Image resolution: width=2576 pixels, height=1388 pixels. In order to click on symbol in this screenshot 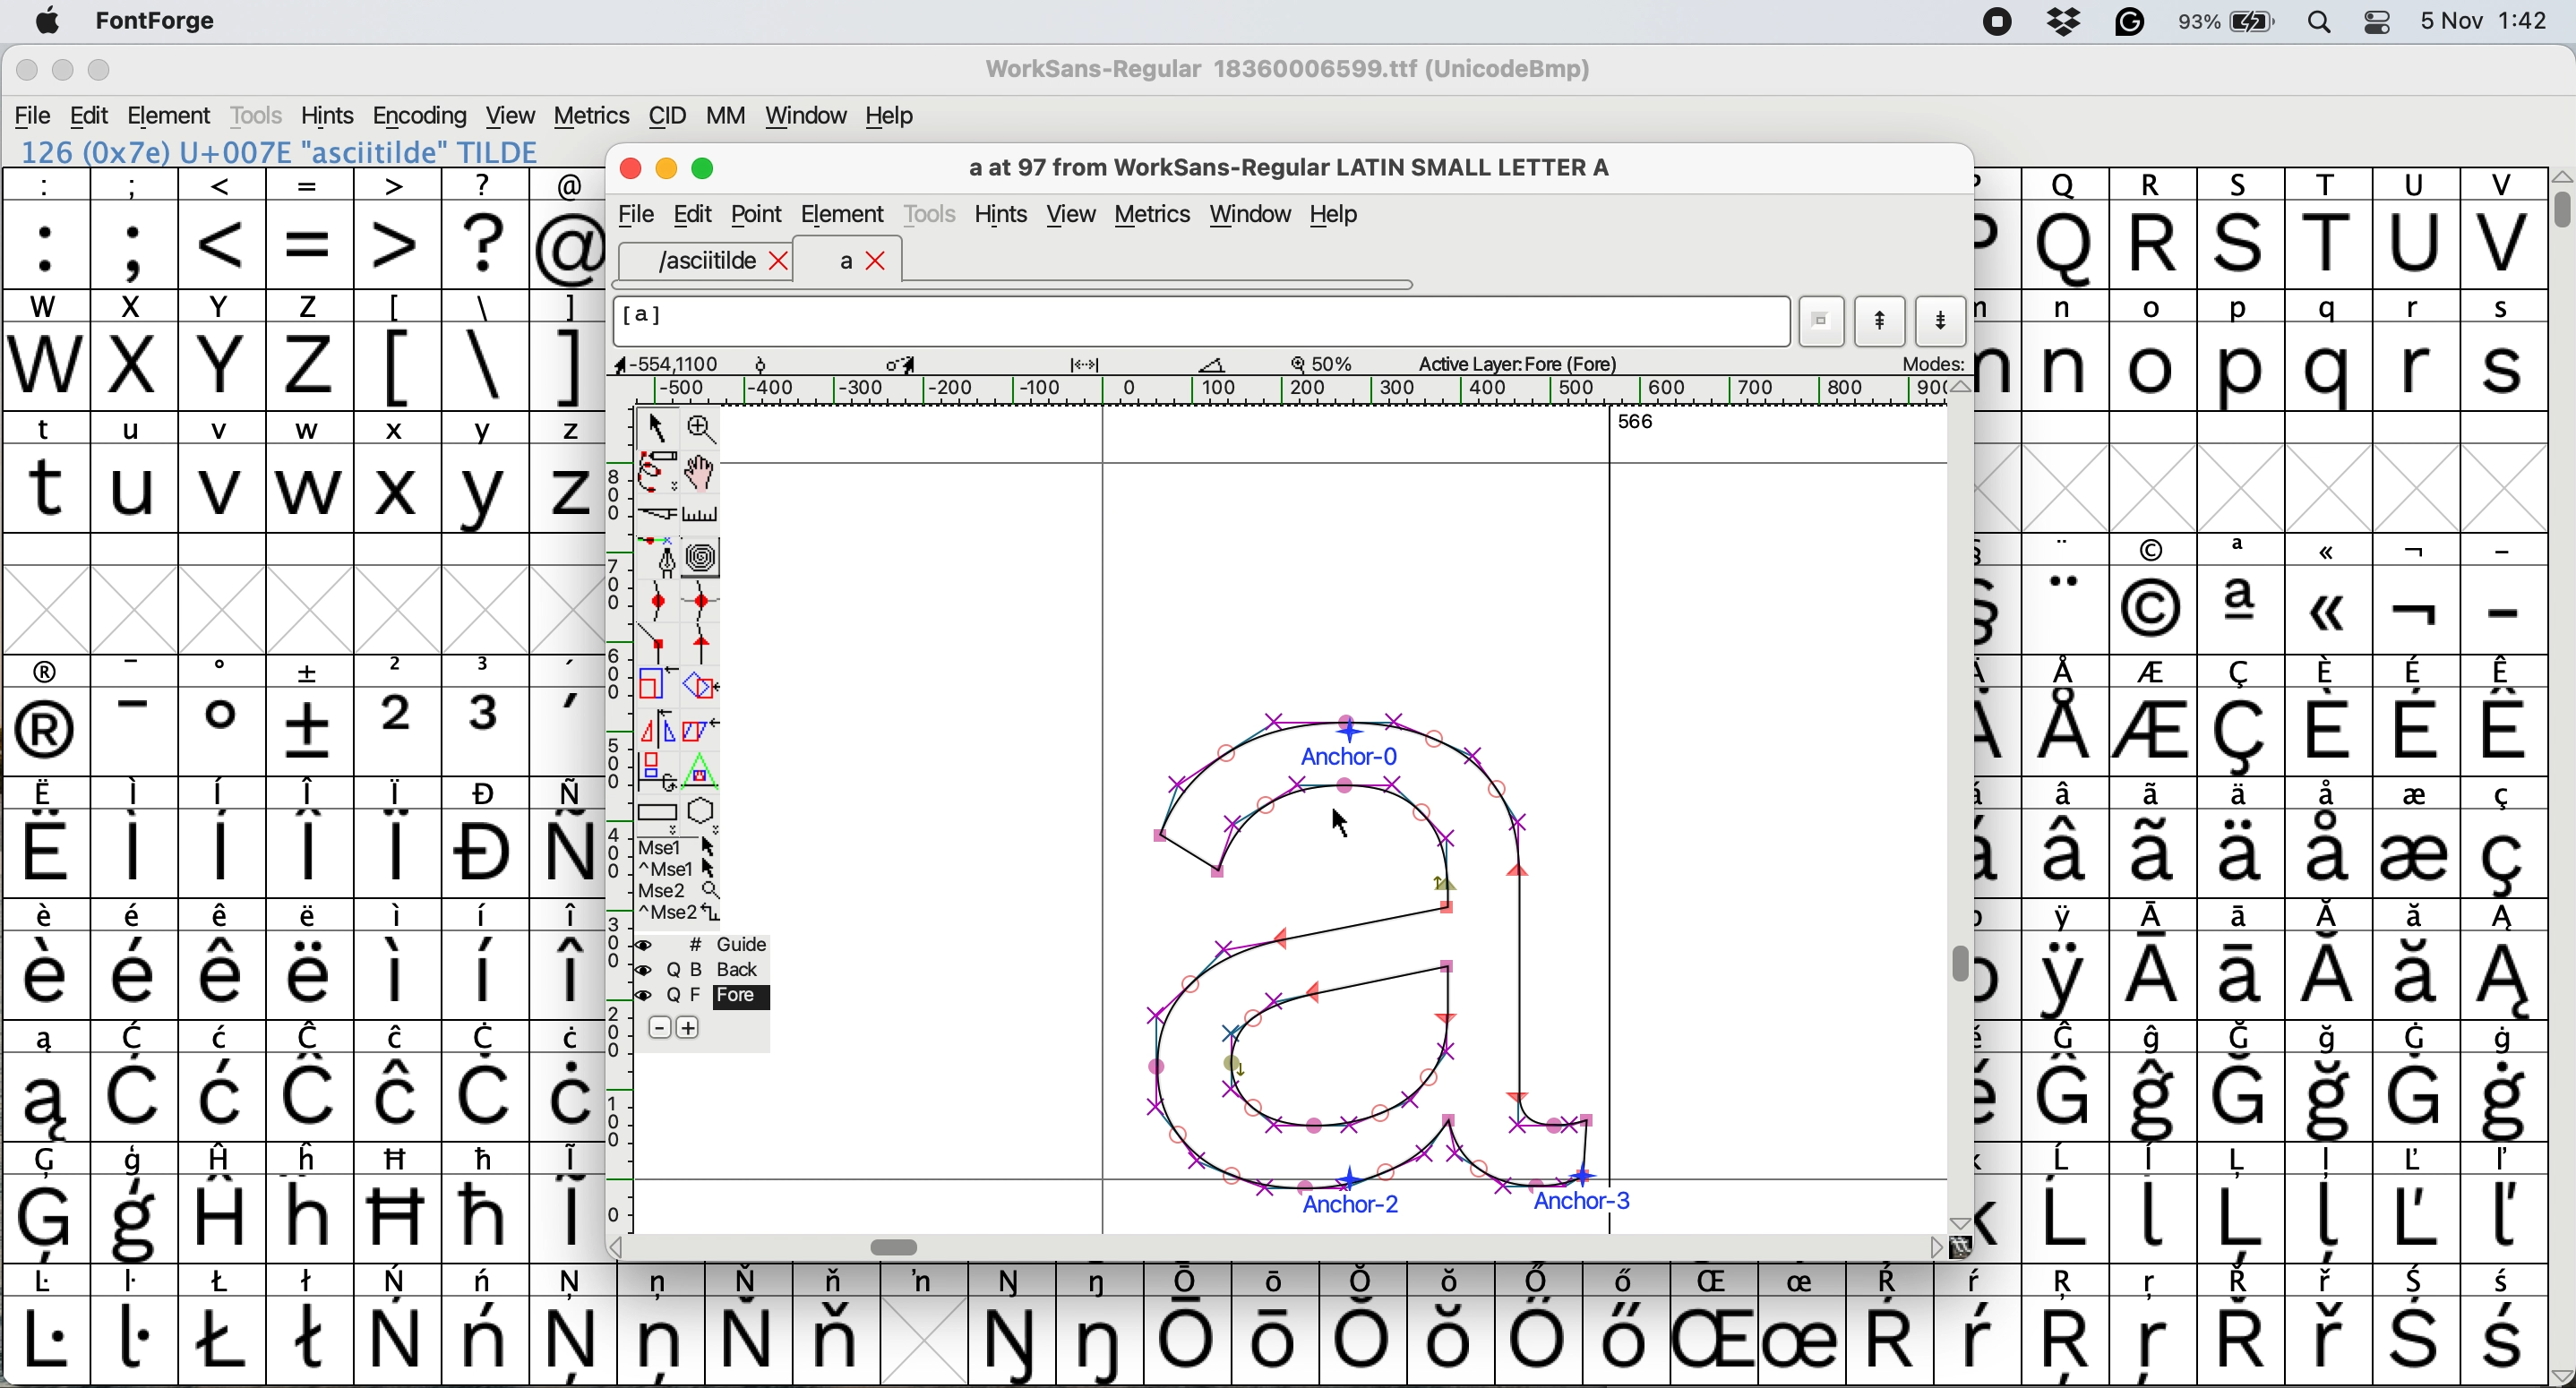, I will do `click(748, 1324)`.